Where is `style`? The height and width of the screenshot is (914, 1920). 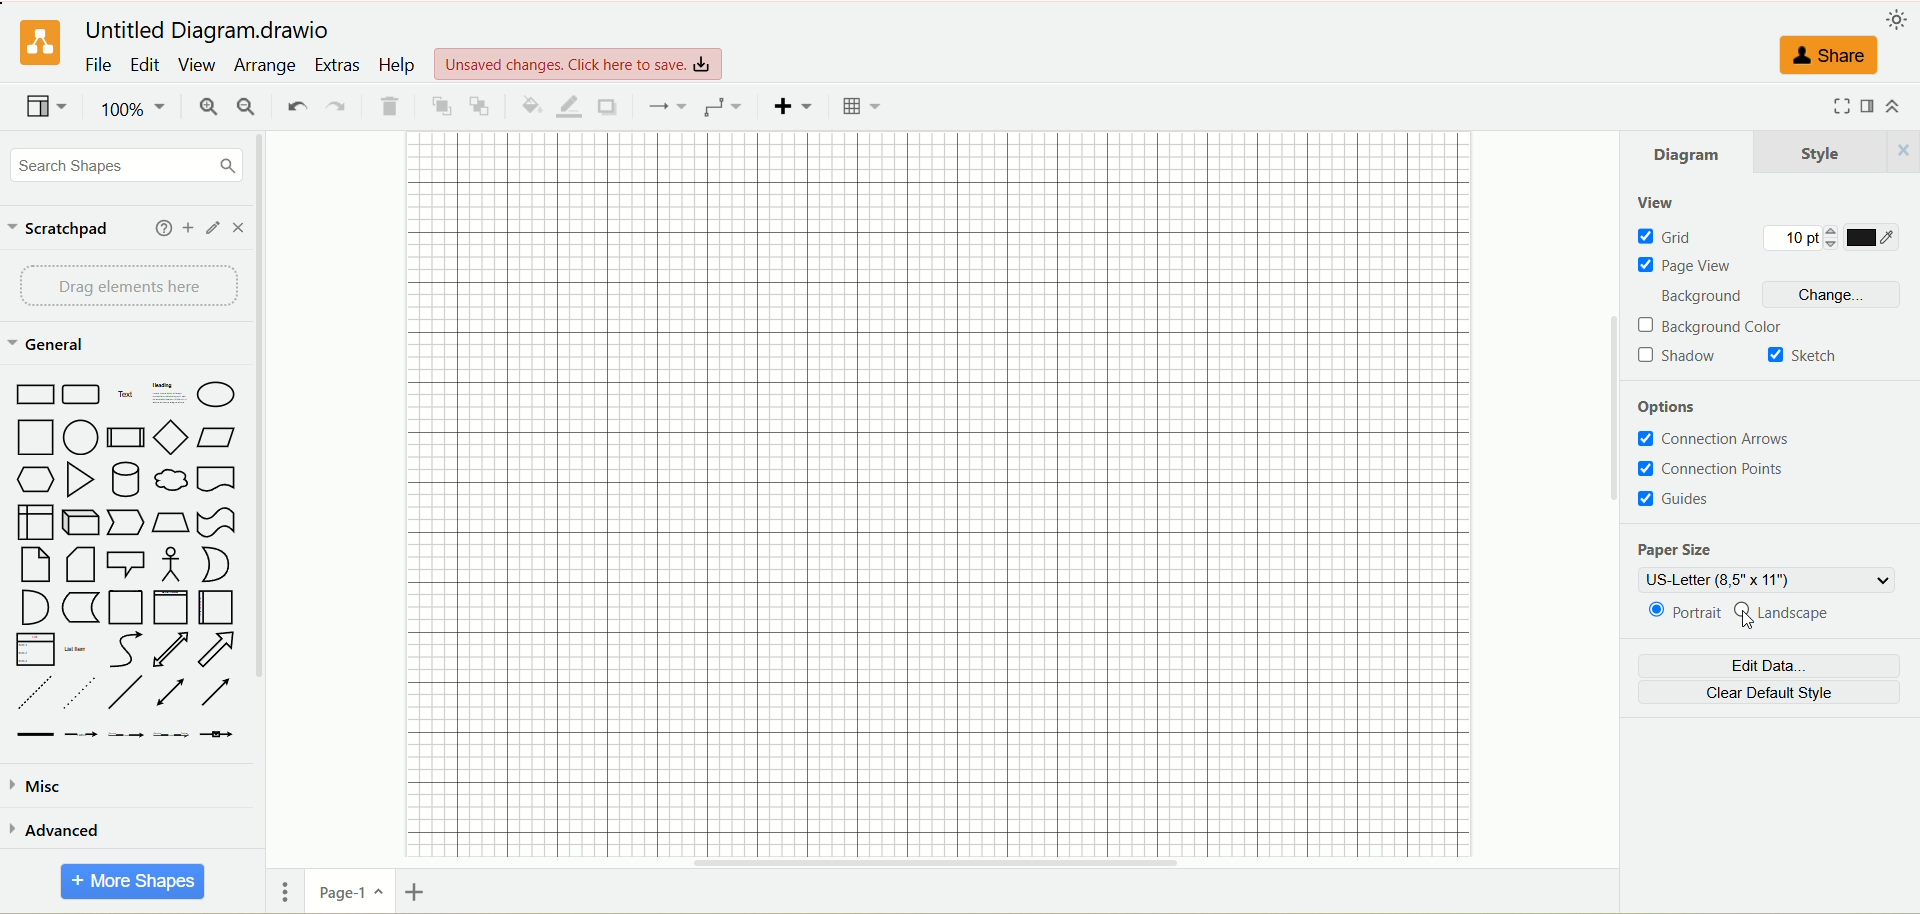
style is located at coordinates (1837, 152).